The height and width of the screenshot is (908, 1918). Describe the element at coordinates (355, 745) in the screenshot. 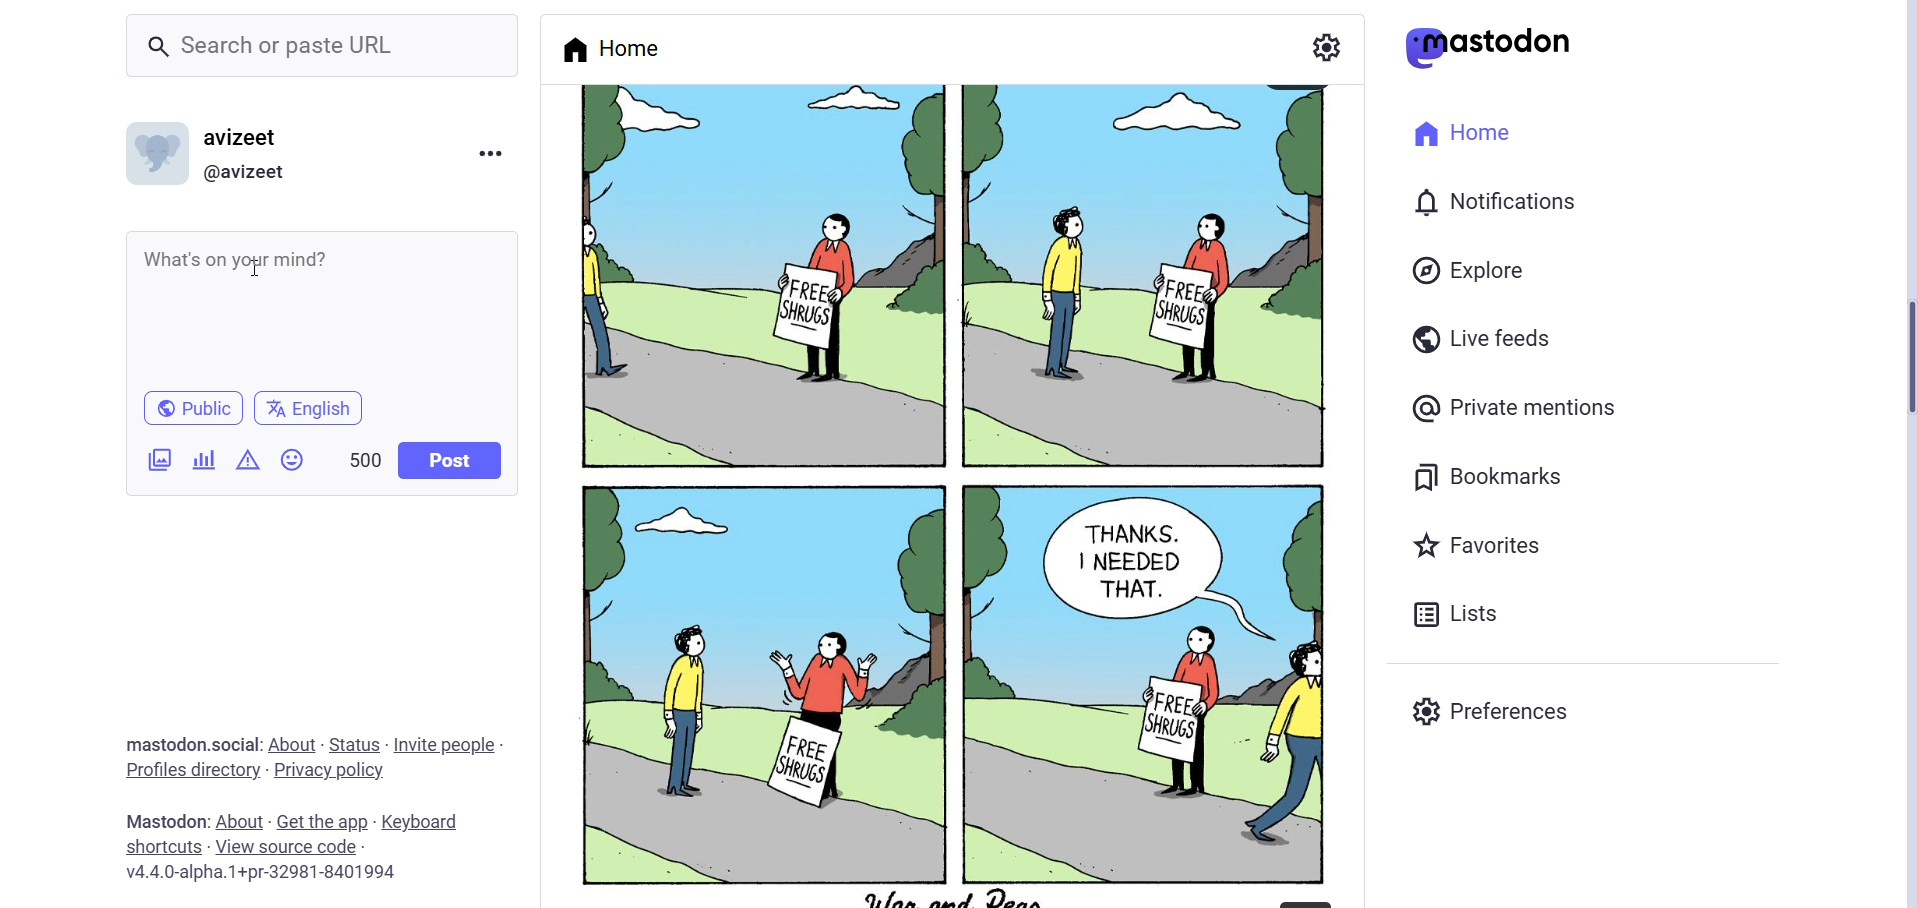

I see `Status` at that location.